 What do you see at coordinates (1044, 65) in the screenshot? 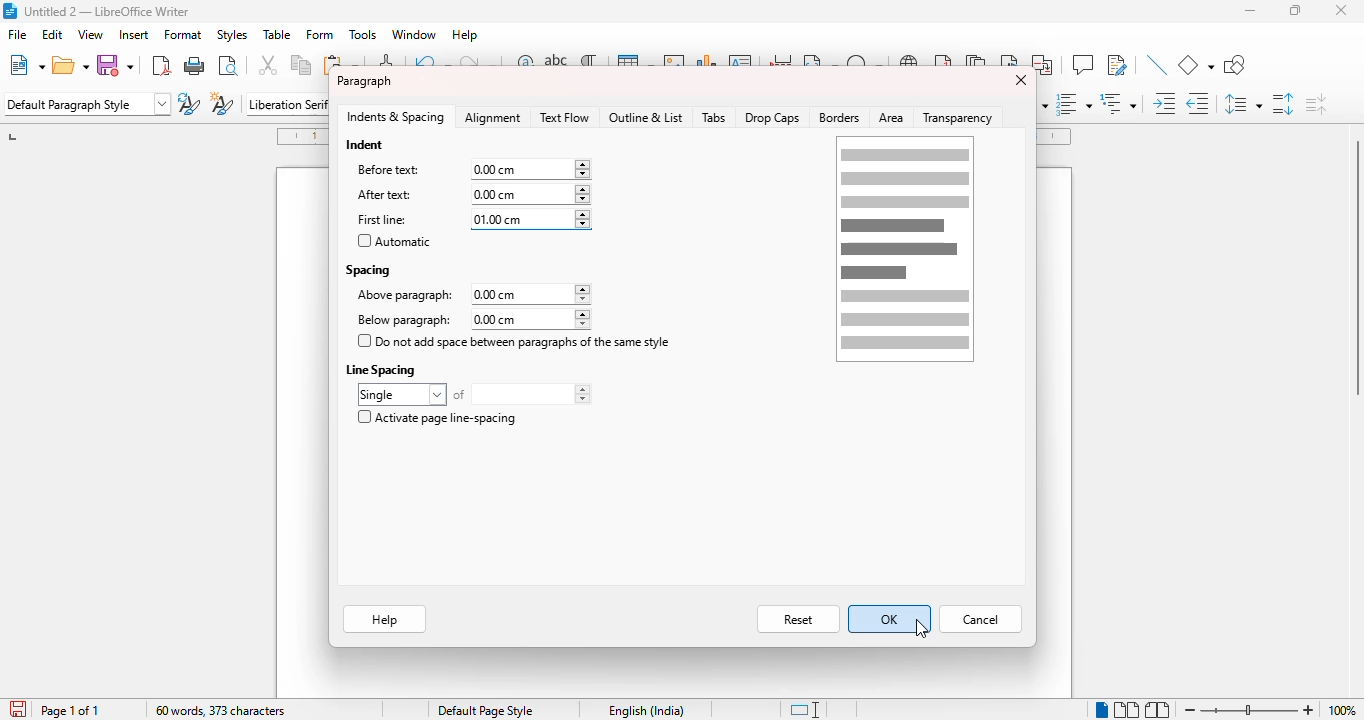
I see `insert cross-reference` at bounding box center [1044, 65].